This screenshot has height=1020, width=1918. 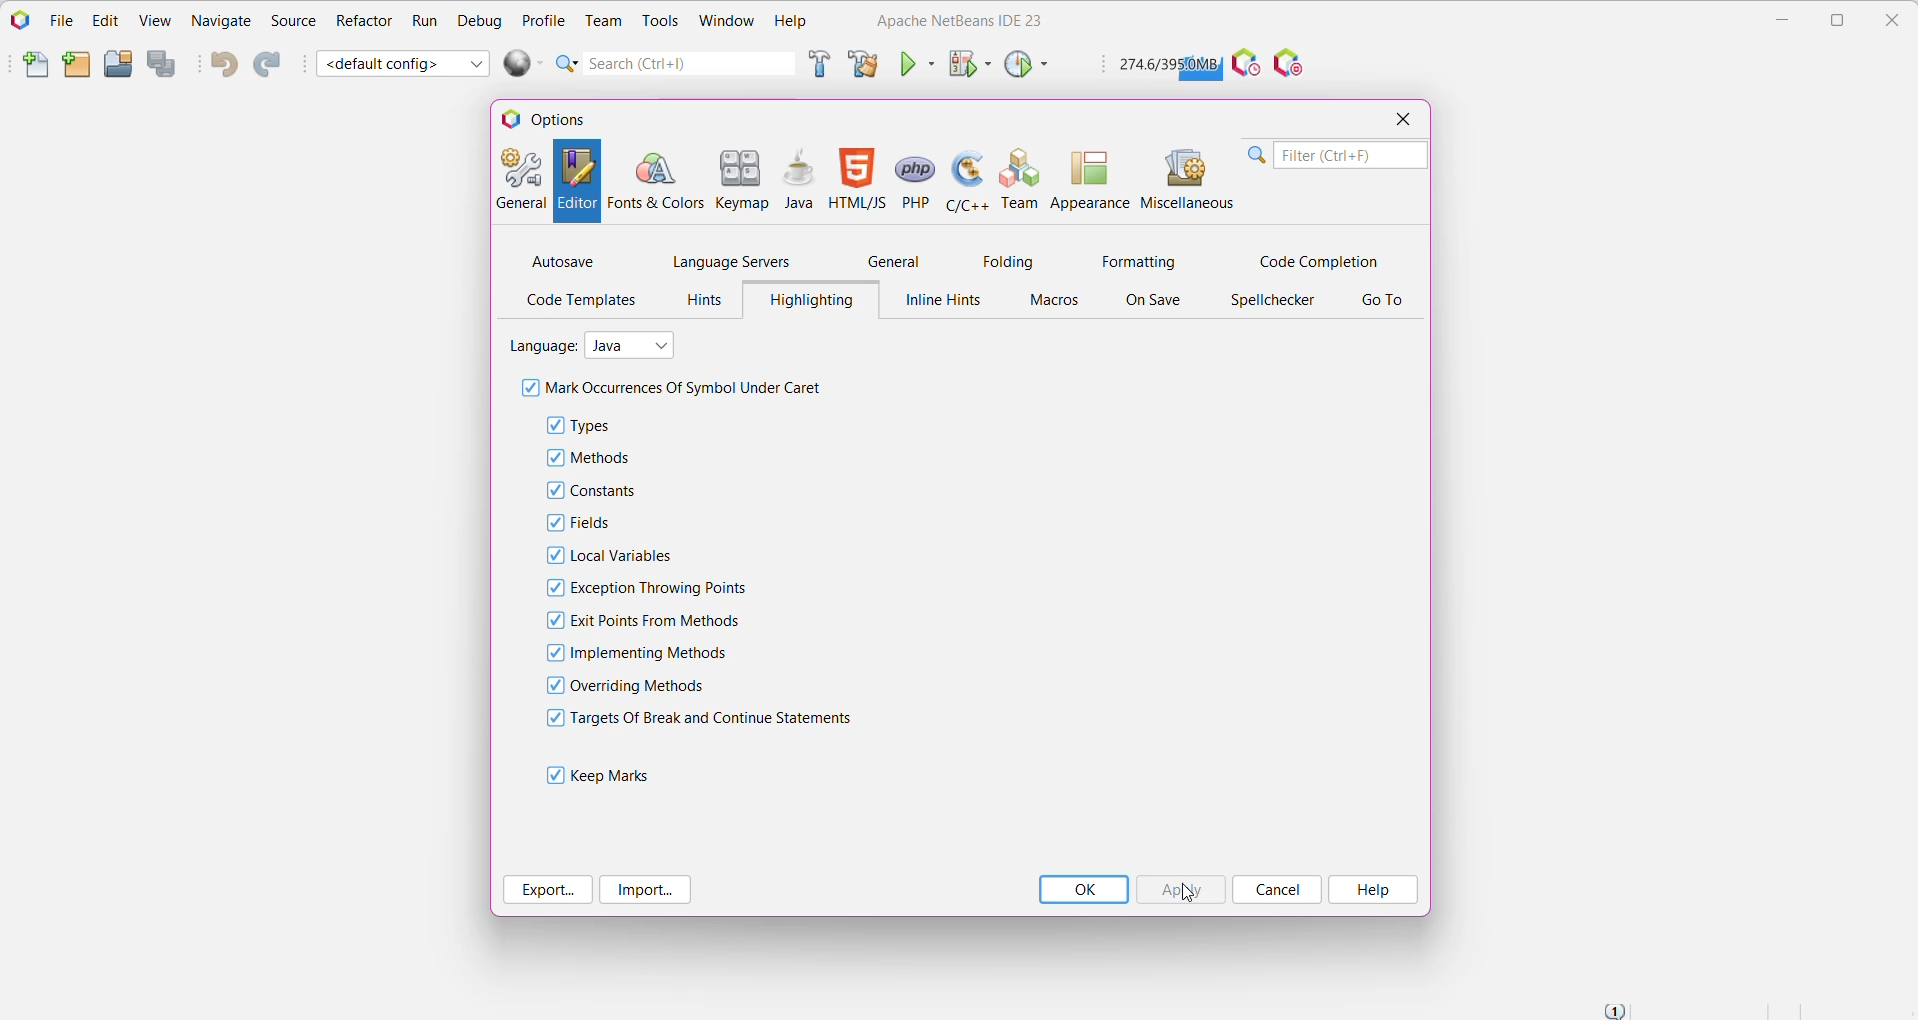 I want to click on Exception Throwing Points - click to enable, so click(x=665, y=589).